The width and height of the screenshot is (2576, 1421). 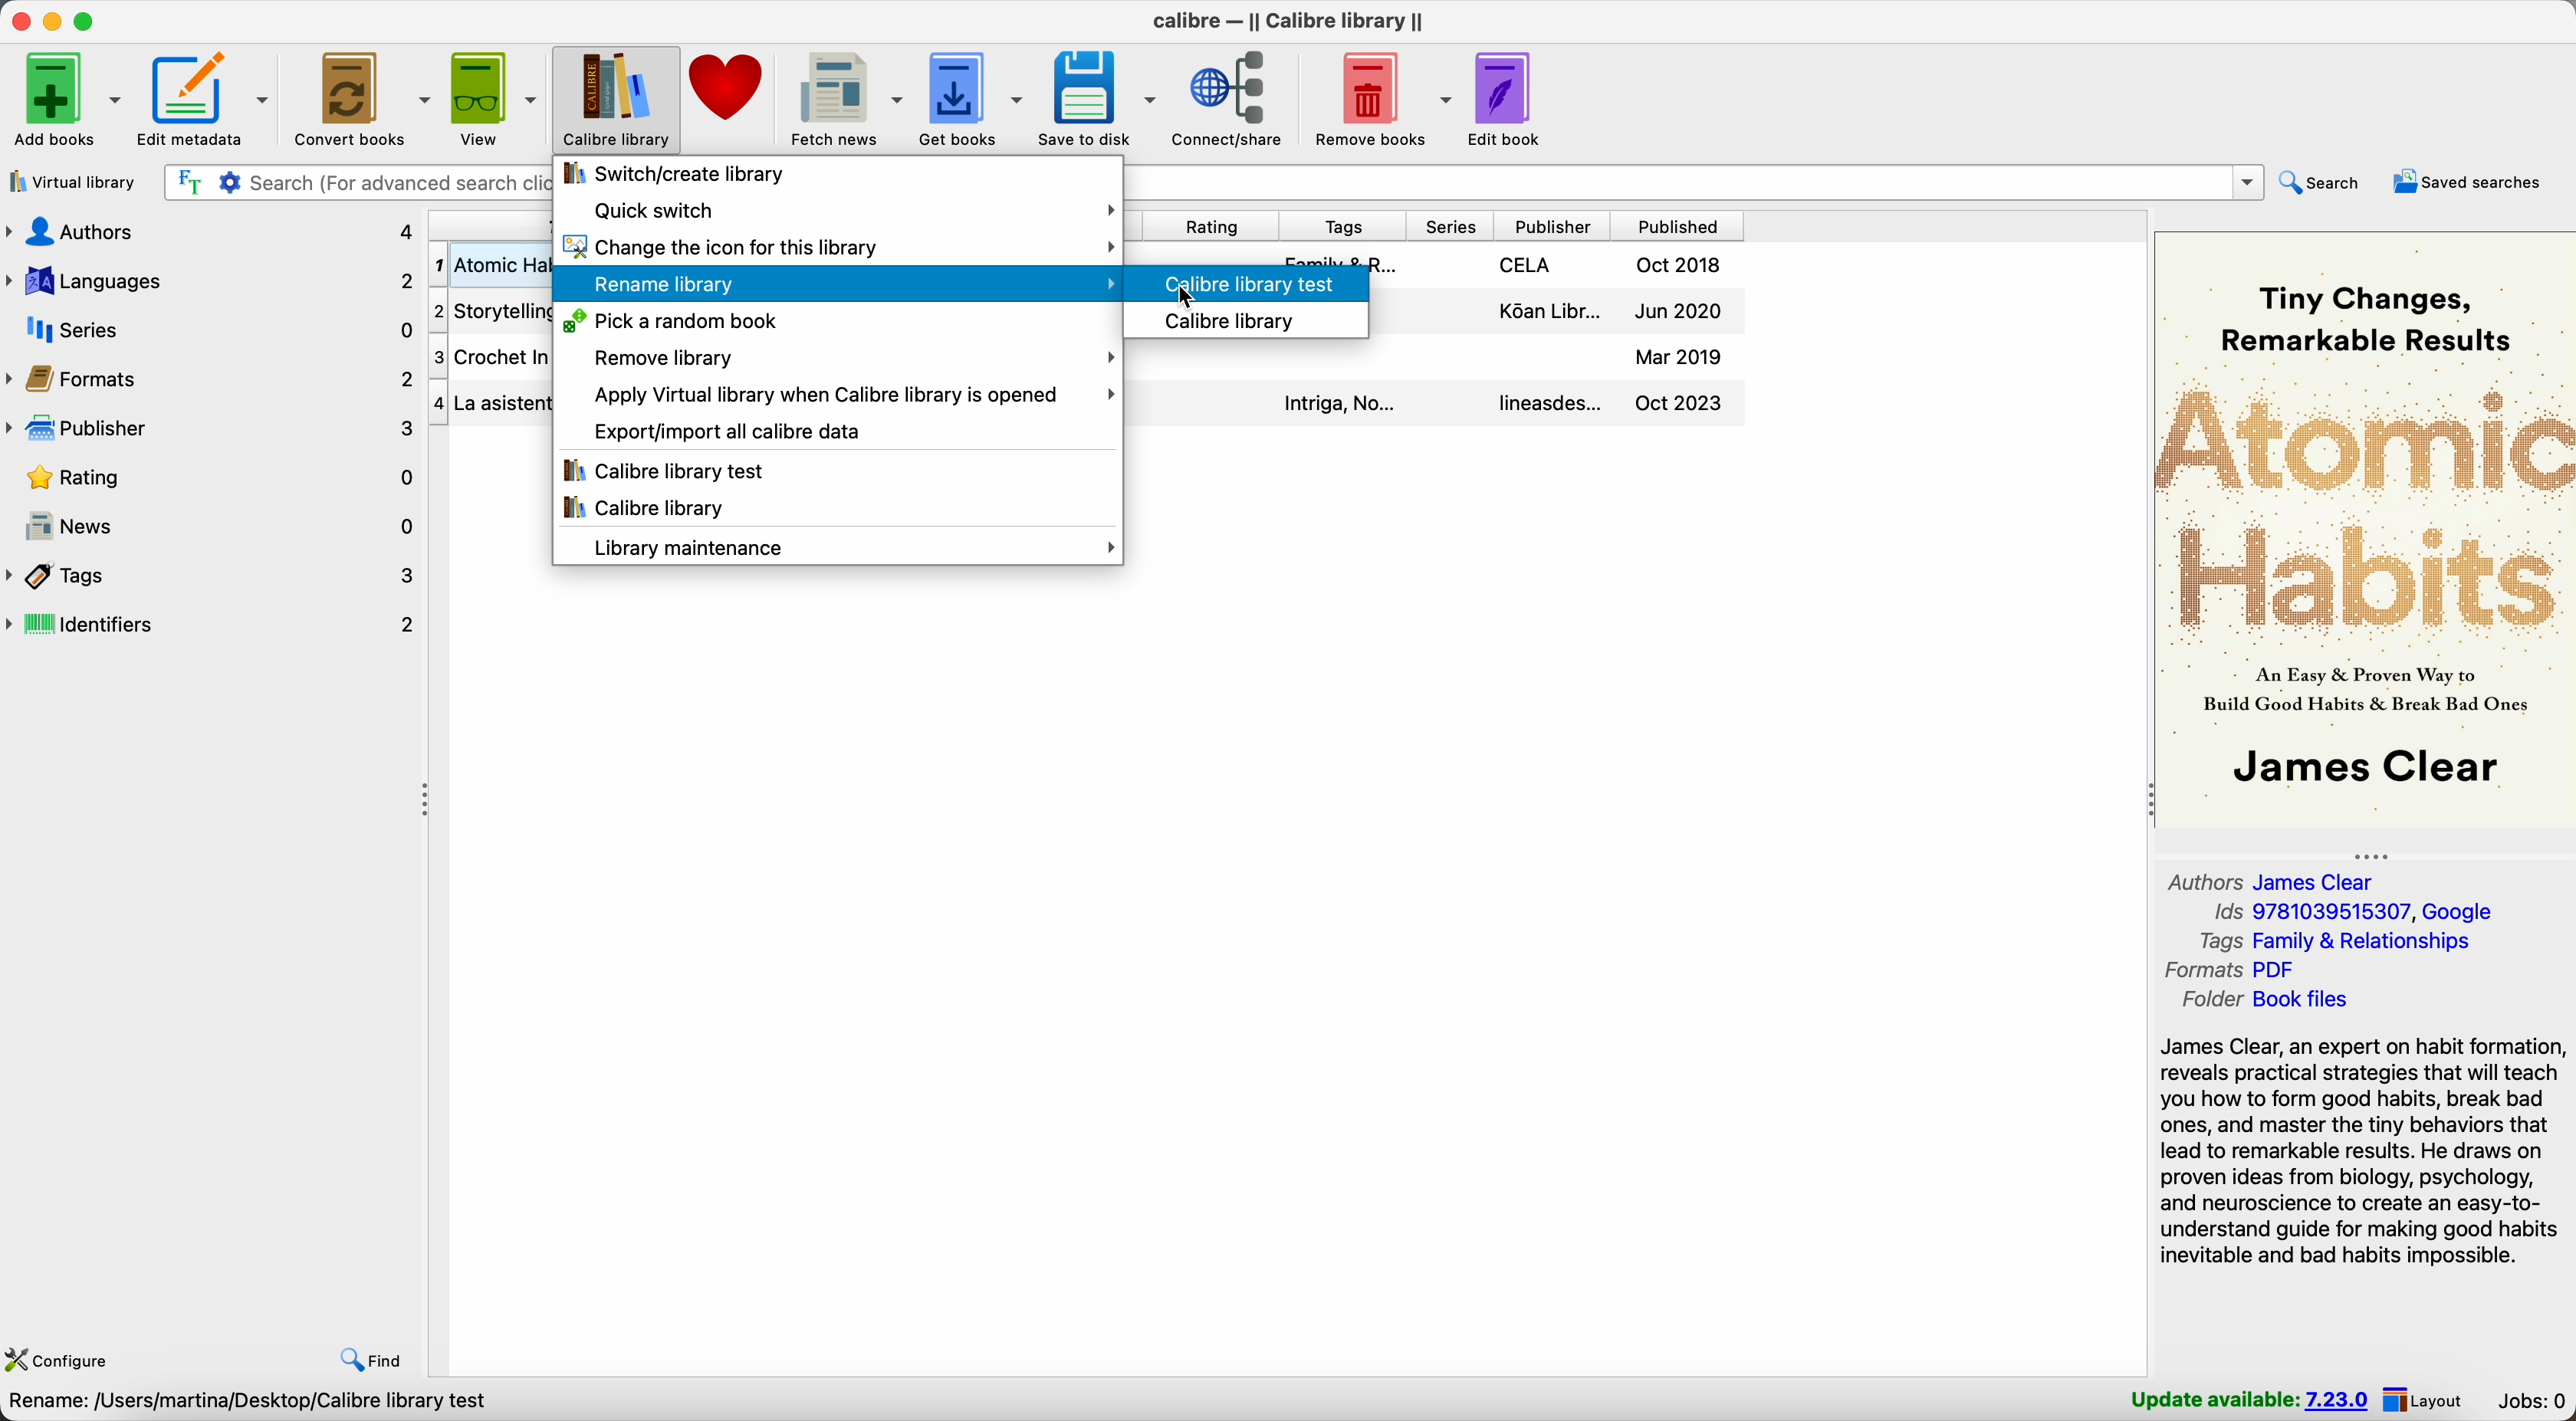 I want to click on switch/create library, so click(x=671, y=174).